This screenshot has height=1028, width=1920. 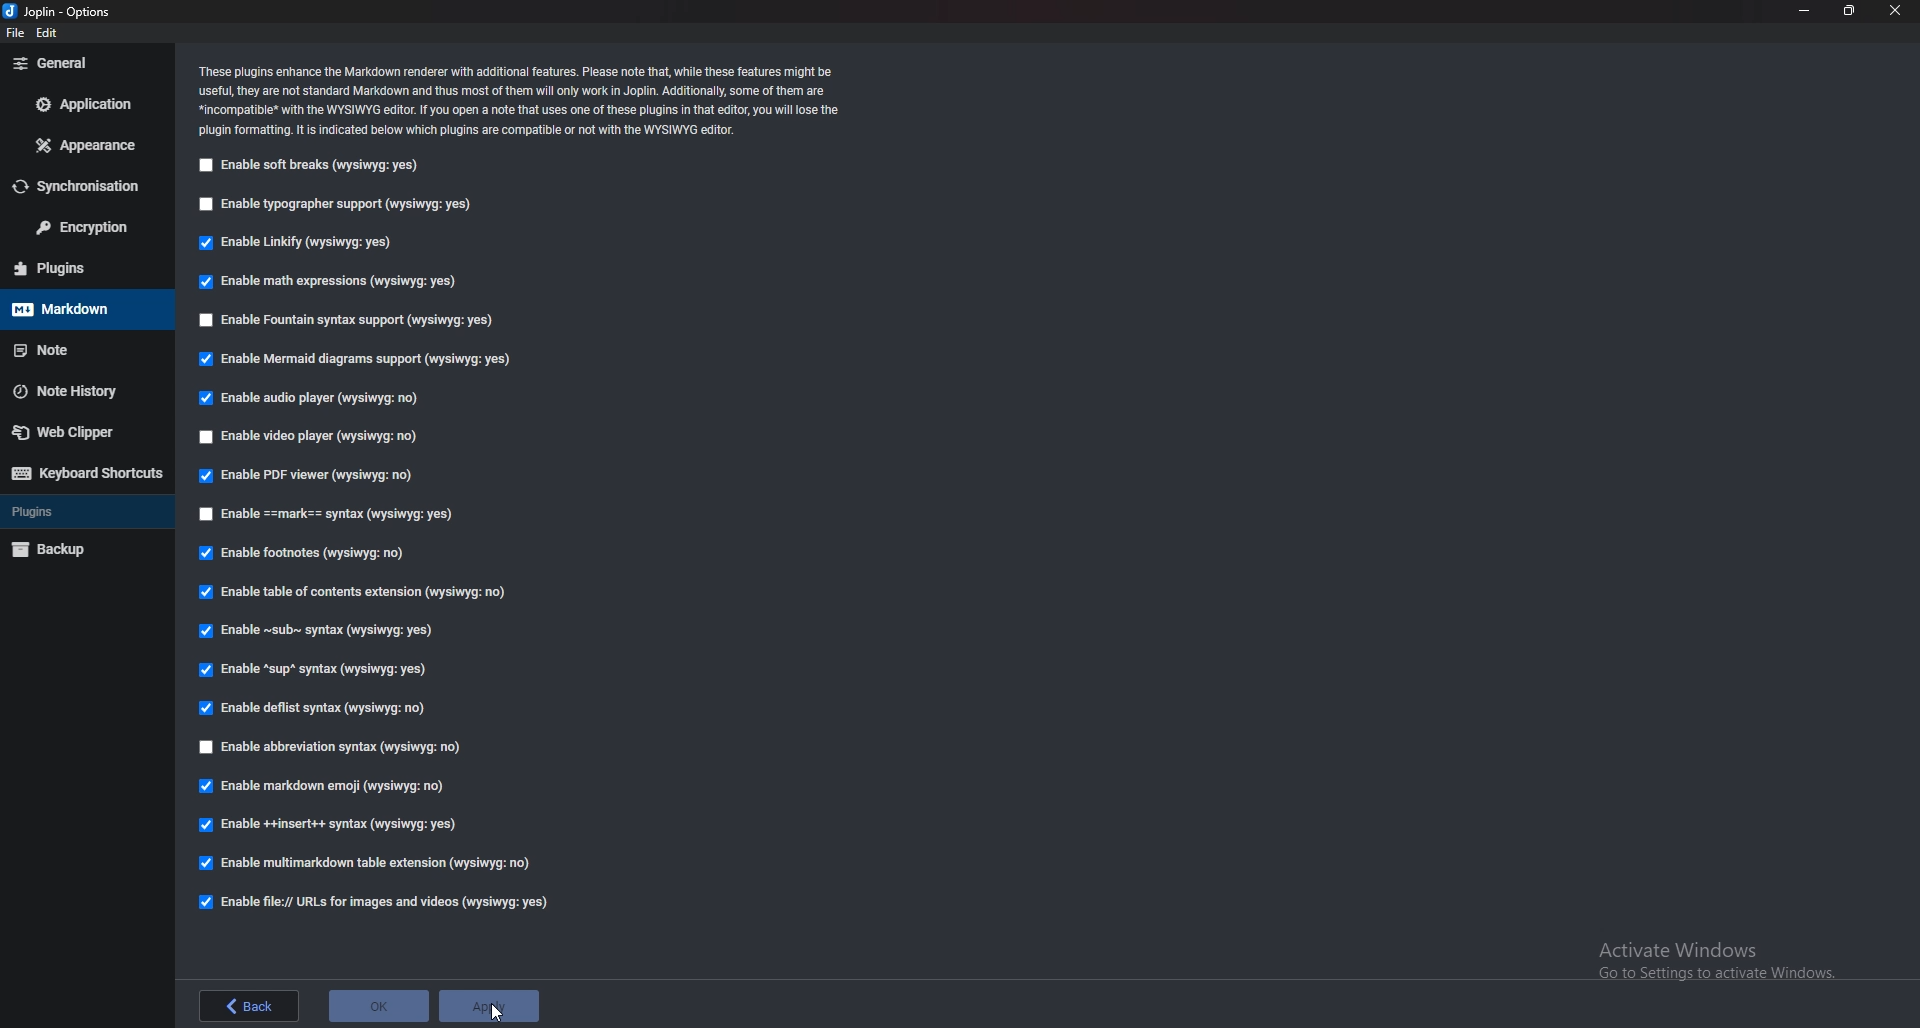 What do you see at coordinates (78, 227) in the screenshot?
I see `Encryption` at bounding box center [78, 227].